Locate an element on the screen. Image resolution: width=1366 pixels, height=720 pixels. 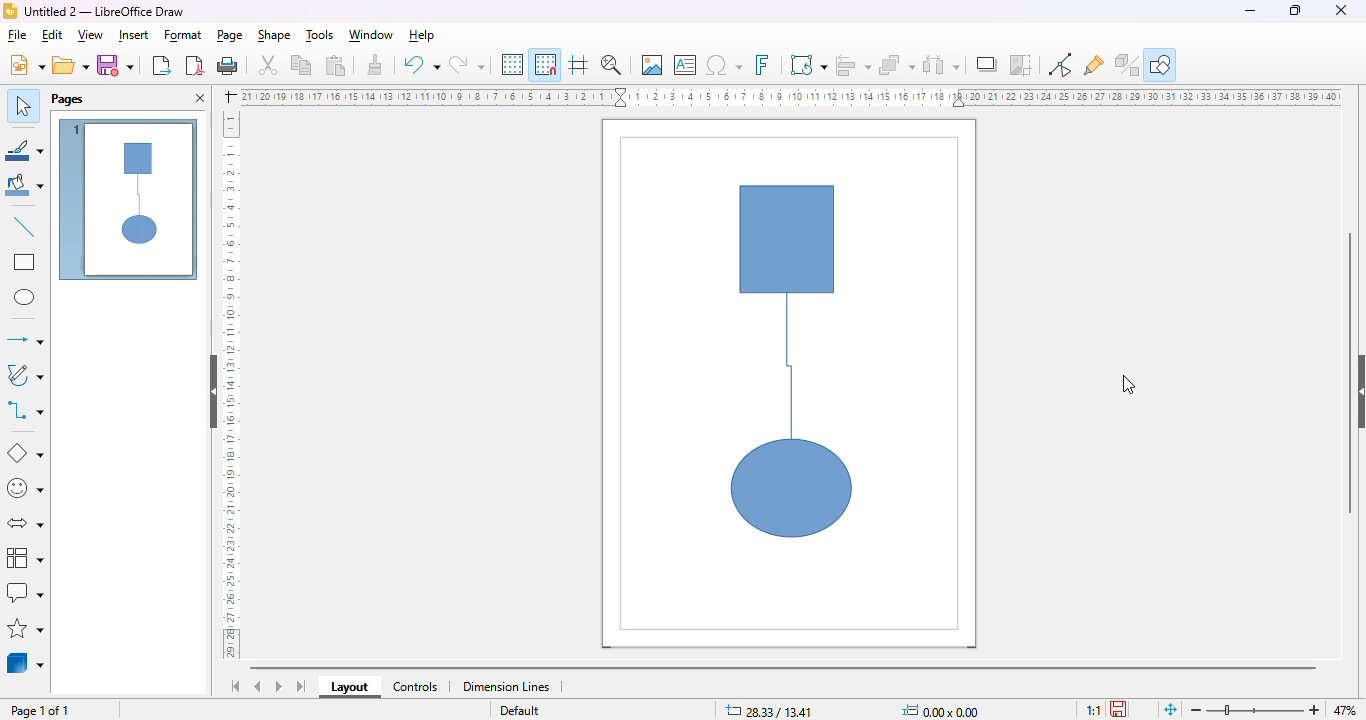
vertical scroll bar is located at coordinates (1351, 373).